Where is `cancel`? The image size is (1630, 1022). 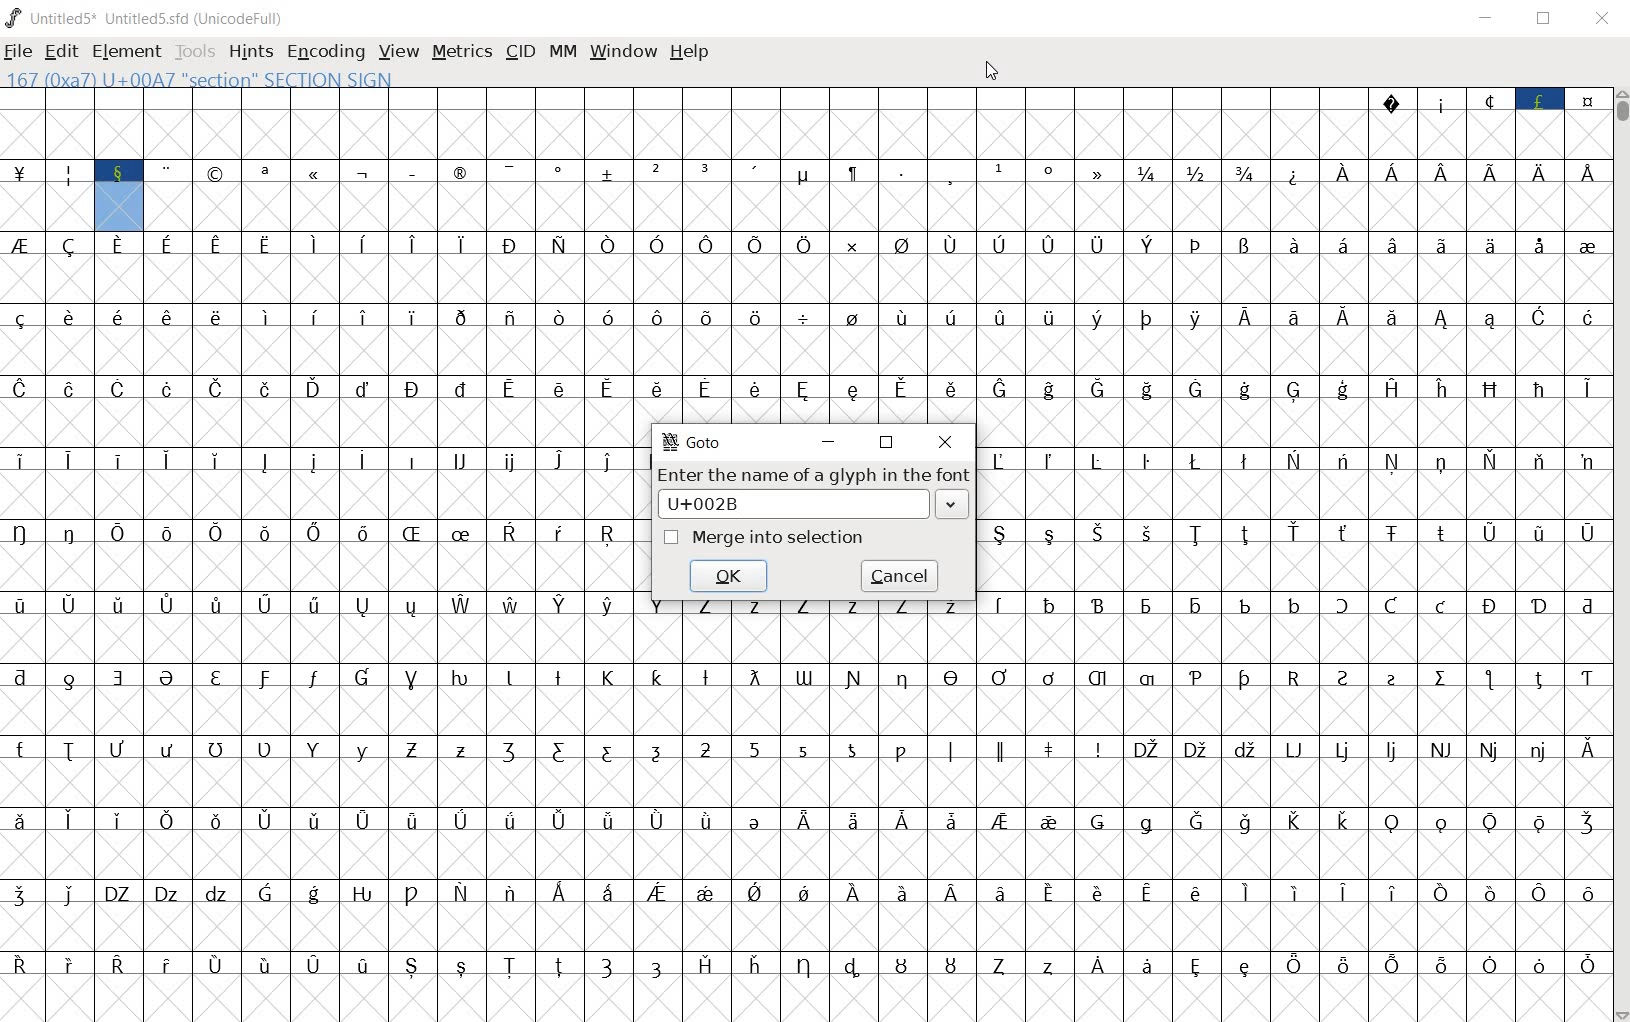 cancel is located at coordinates (897, 577).